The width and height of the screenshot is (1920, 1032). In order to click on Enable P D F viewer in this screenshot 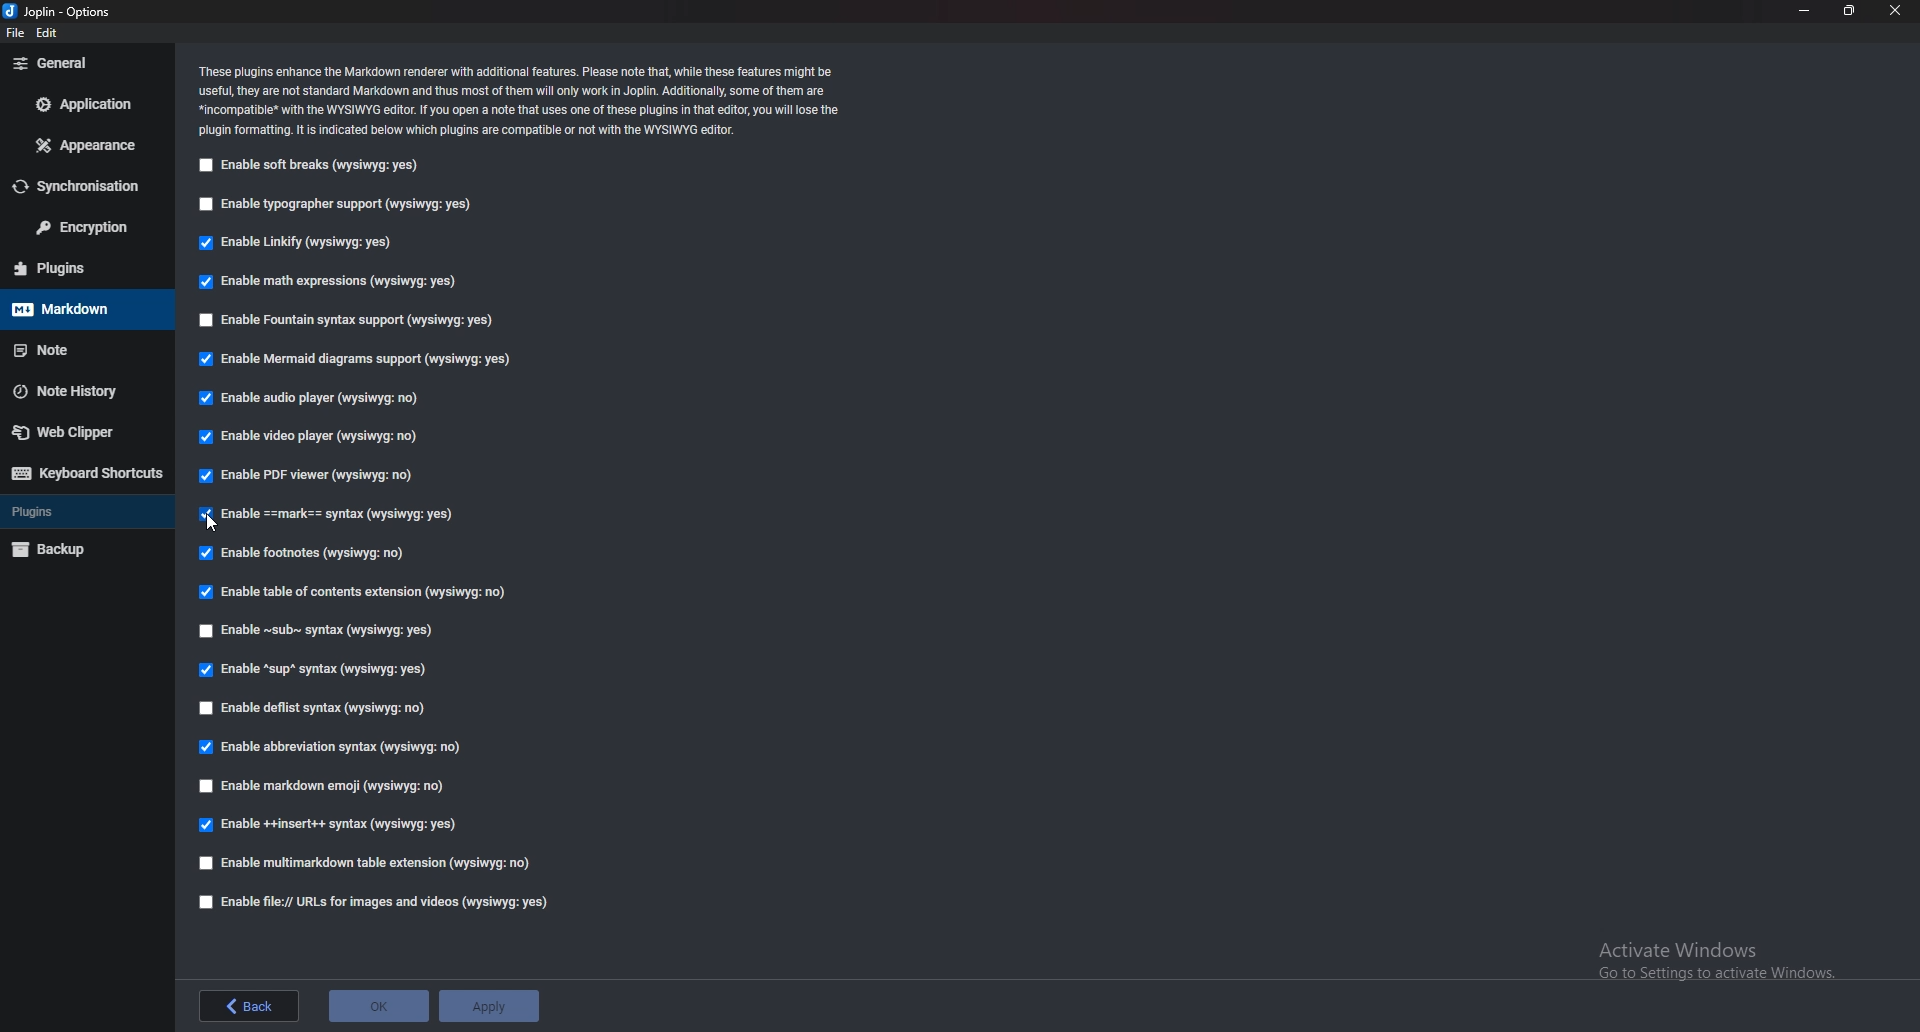, I will do `click(318, 477)`.